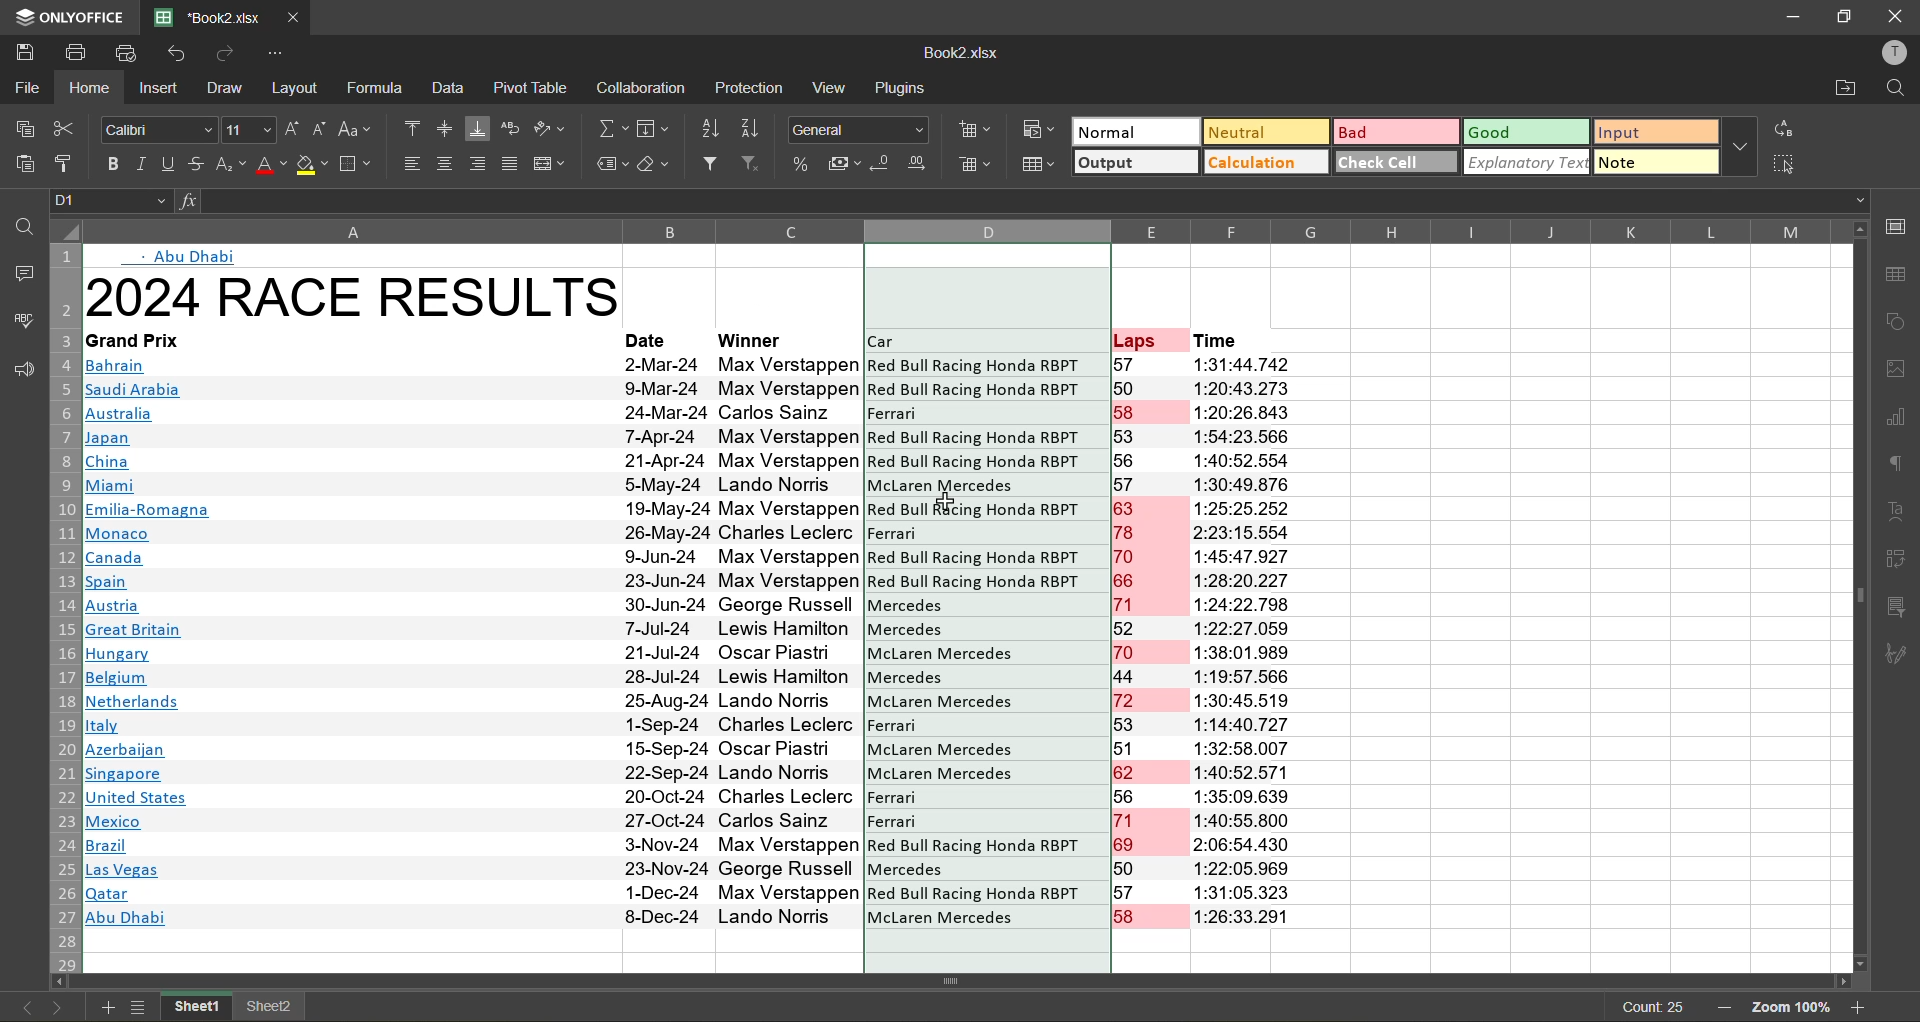  I want to click on file, so click(26, 88).